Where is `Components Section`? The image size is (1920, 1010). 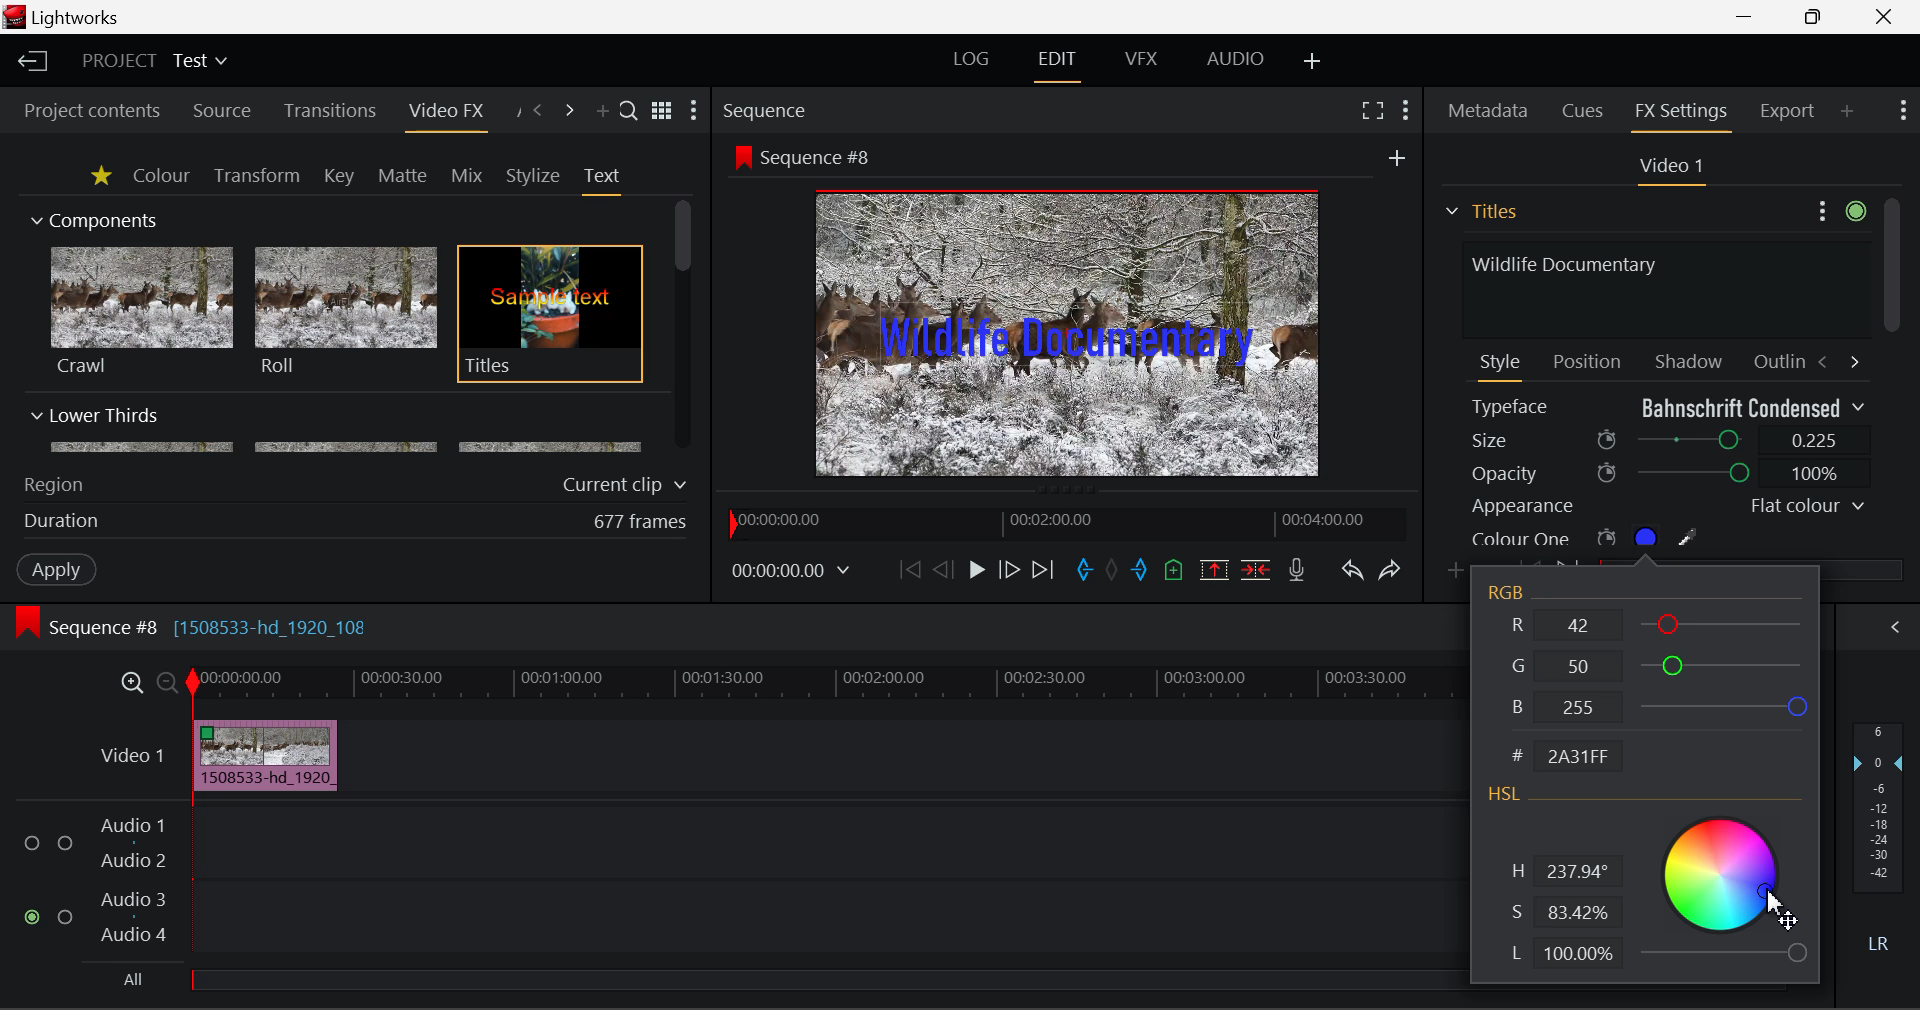
Components Section is located at coordinates (92, 216).